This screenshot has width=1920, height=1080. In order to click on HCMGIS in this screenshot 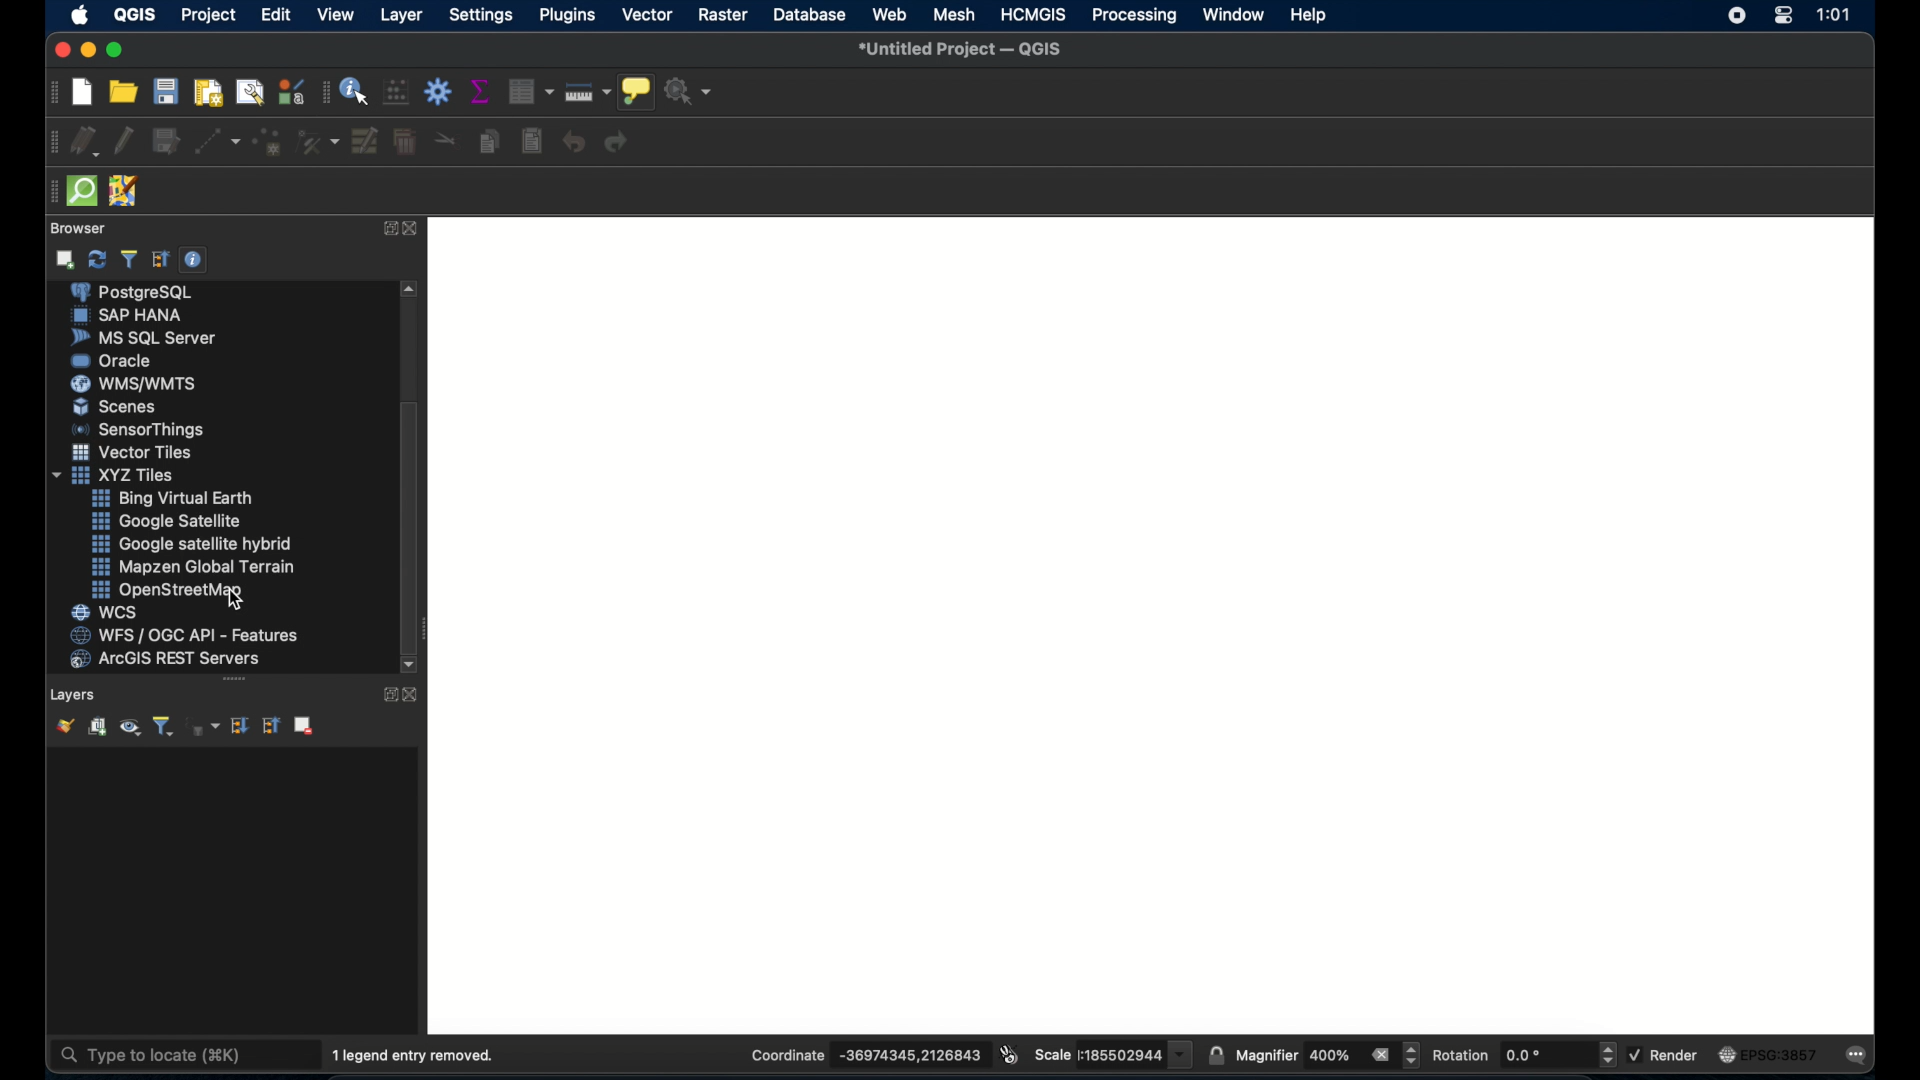, I will do `click(1032, 15)`.